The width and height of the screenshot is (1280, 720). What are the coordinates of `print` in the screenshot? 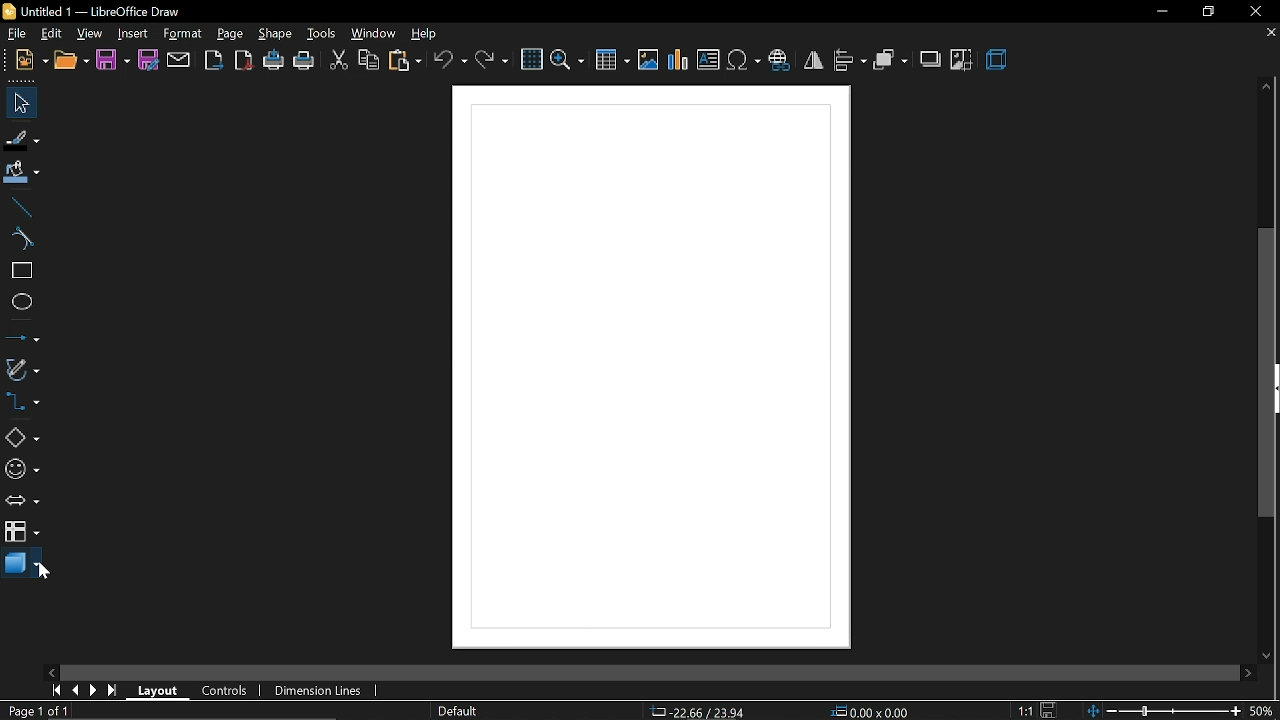 It's located at (305, 61).